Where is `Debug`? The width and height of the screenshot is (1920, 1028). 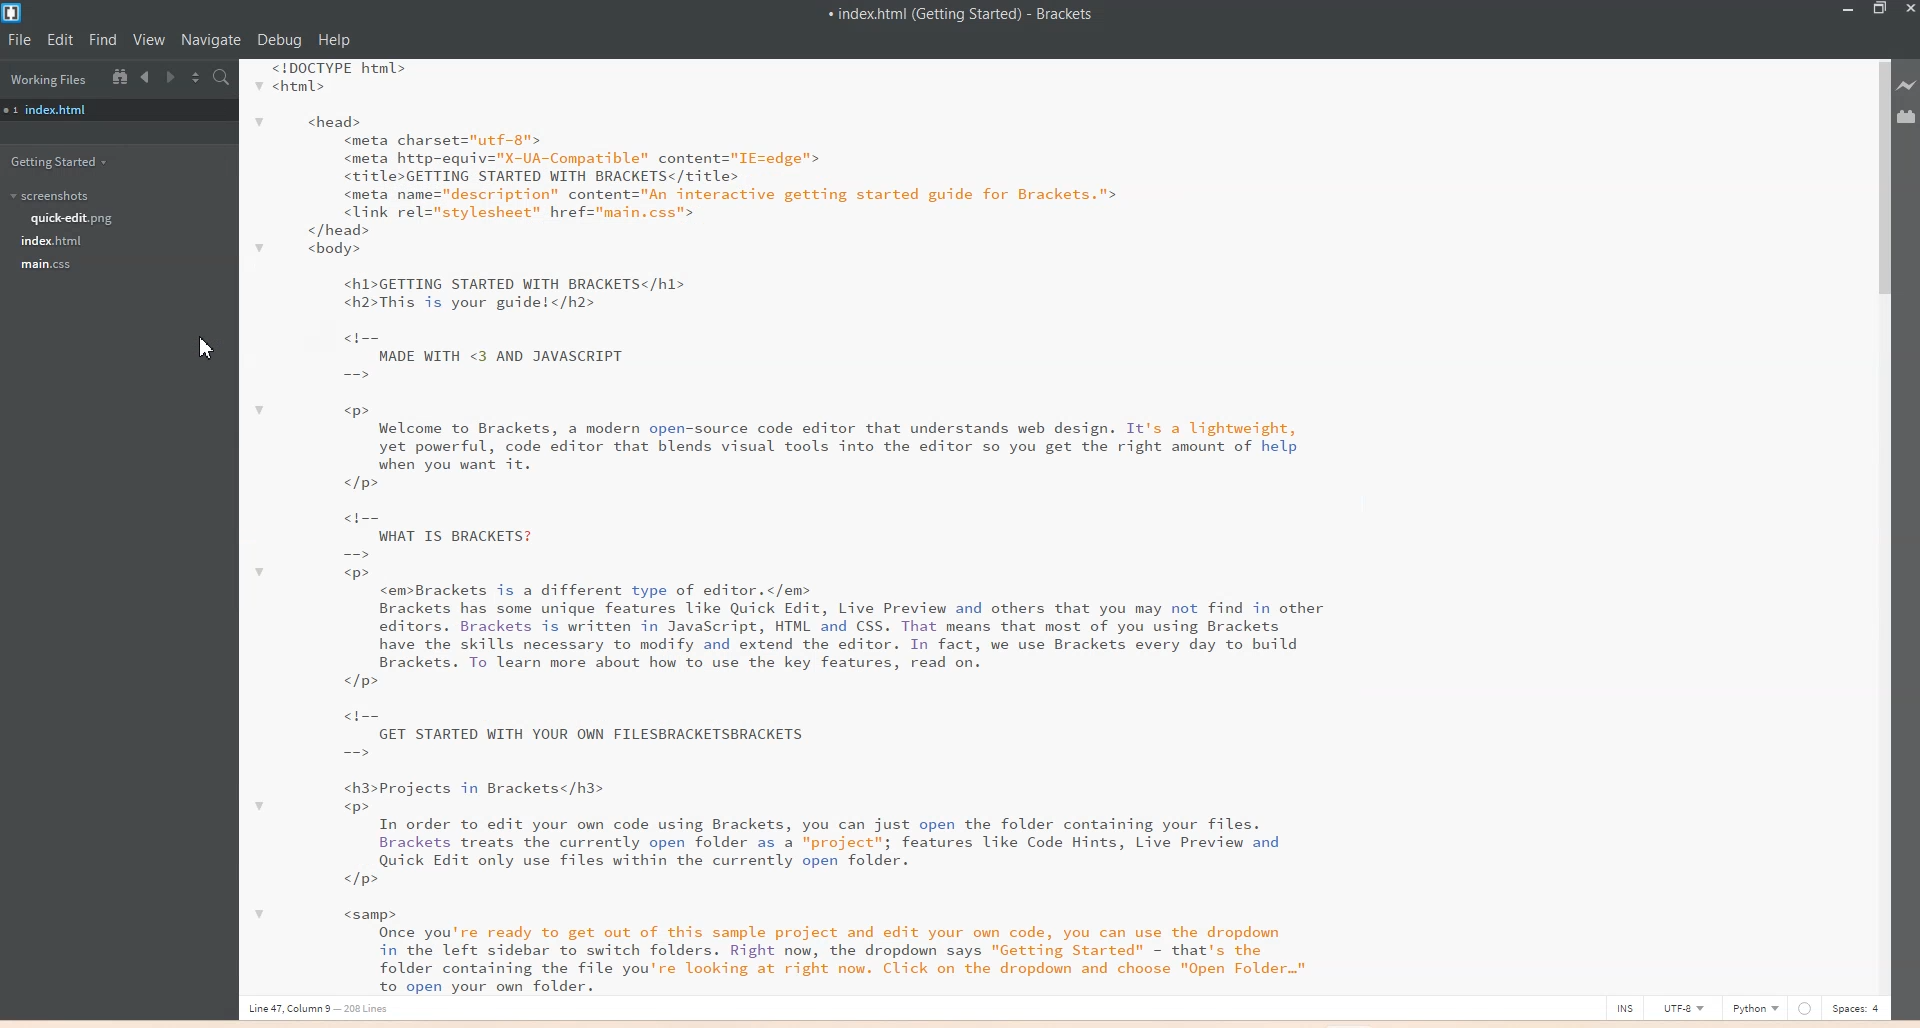 Debug is located at coordinates (279, 39).